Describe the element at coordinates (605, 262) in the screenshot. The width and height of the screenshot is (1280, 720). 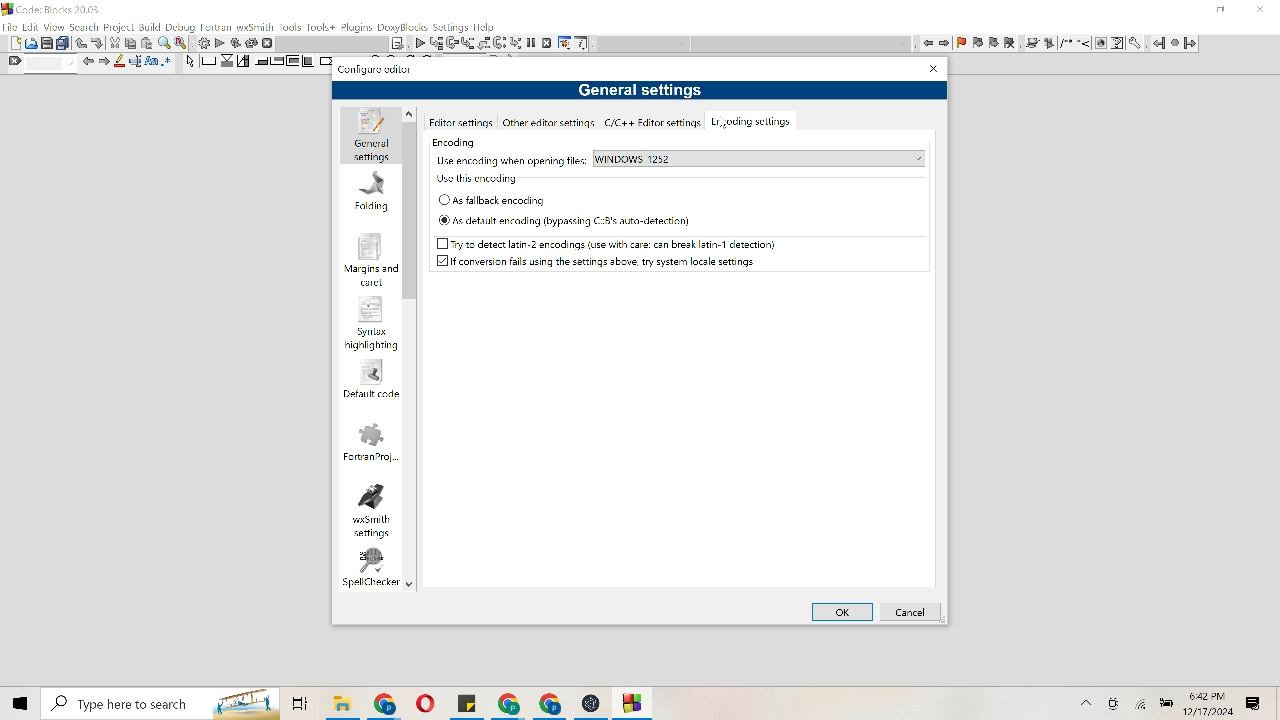
I see `If conversion fails using the settings above, try system local setting` at that location.